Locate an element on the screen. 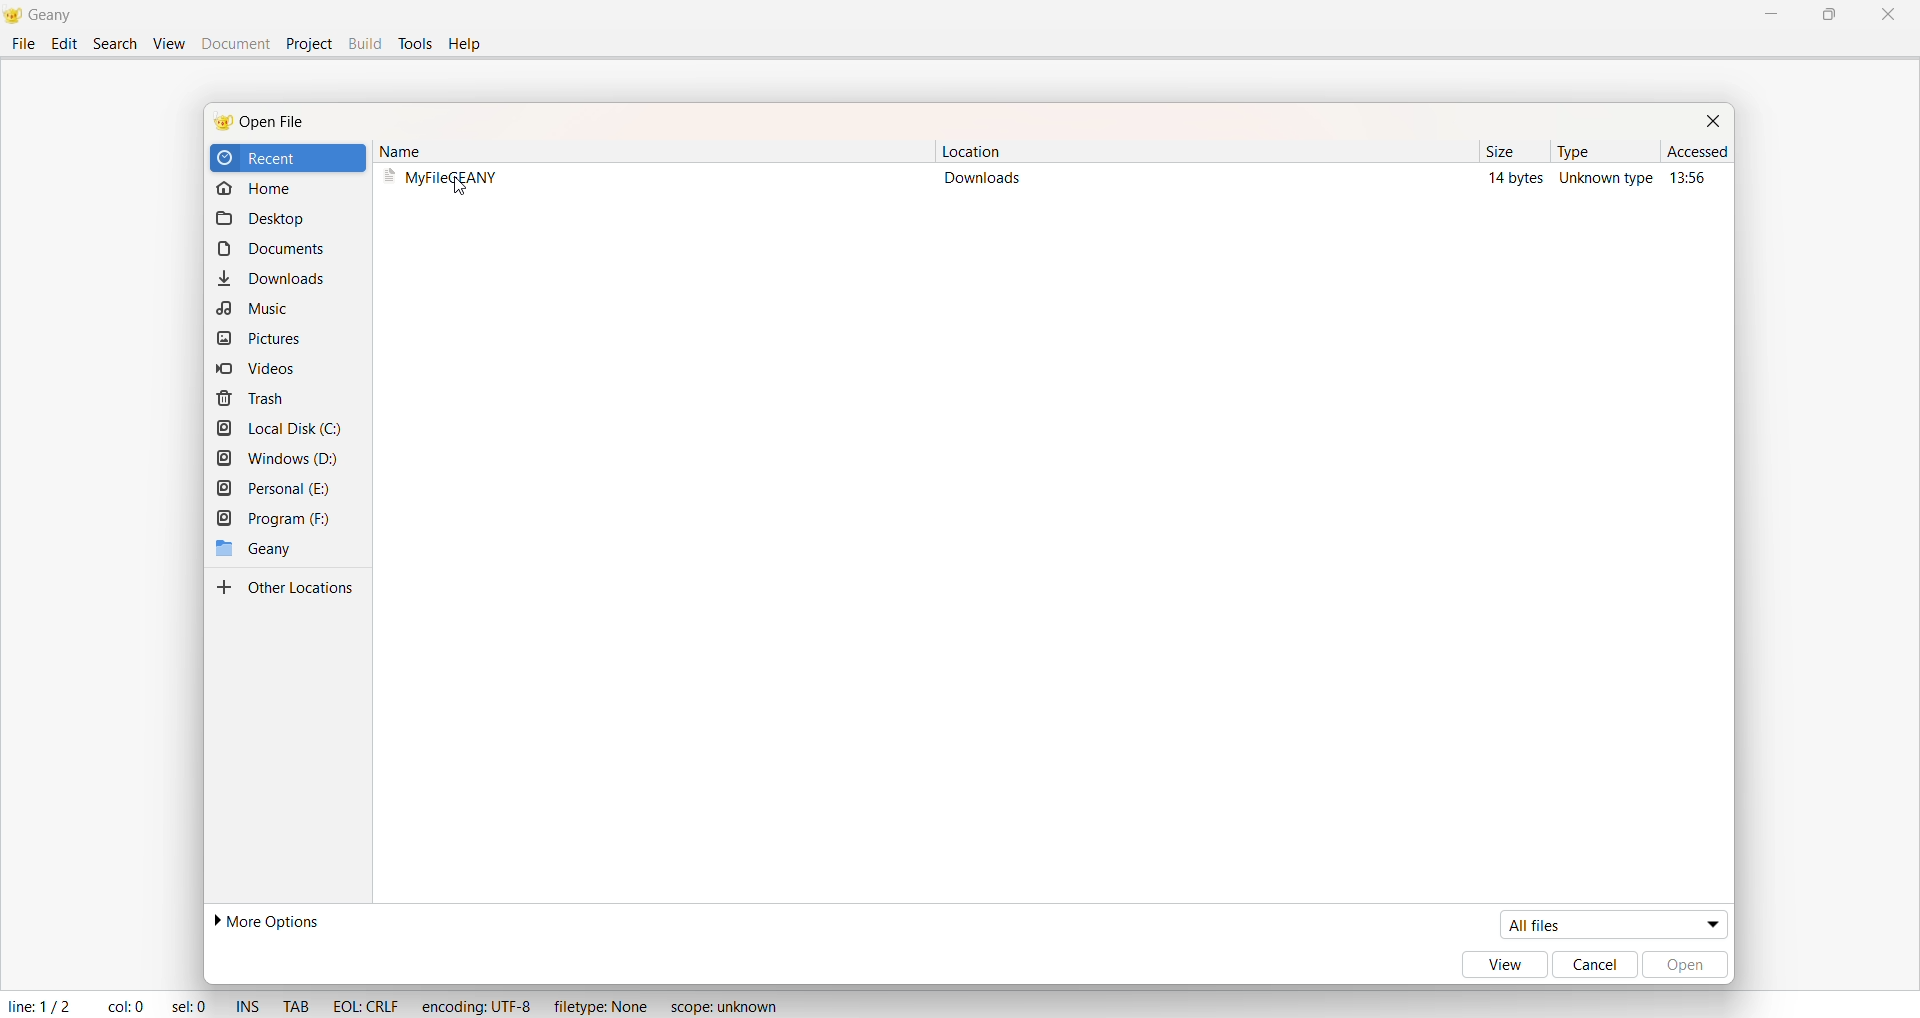  View is located at coordinates (167, 43).